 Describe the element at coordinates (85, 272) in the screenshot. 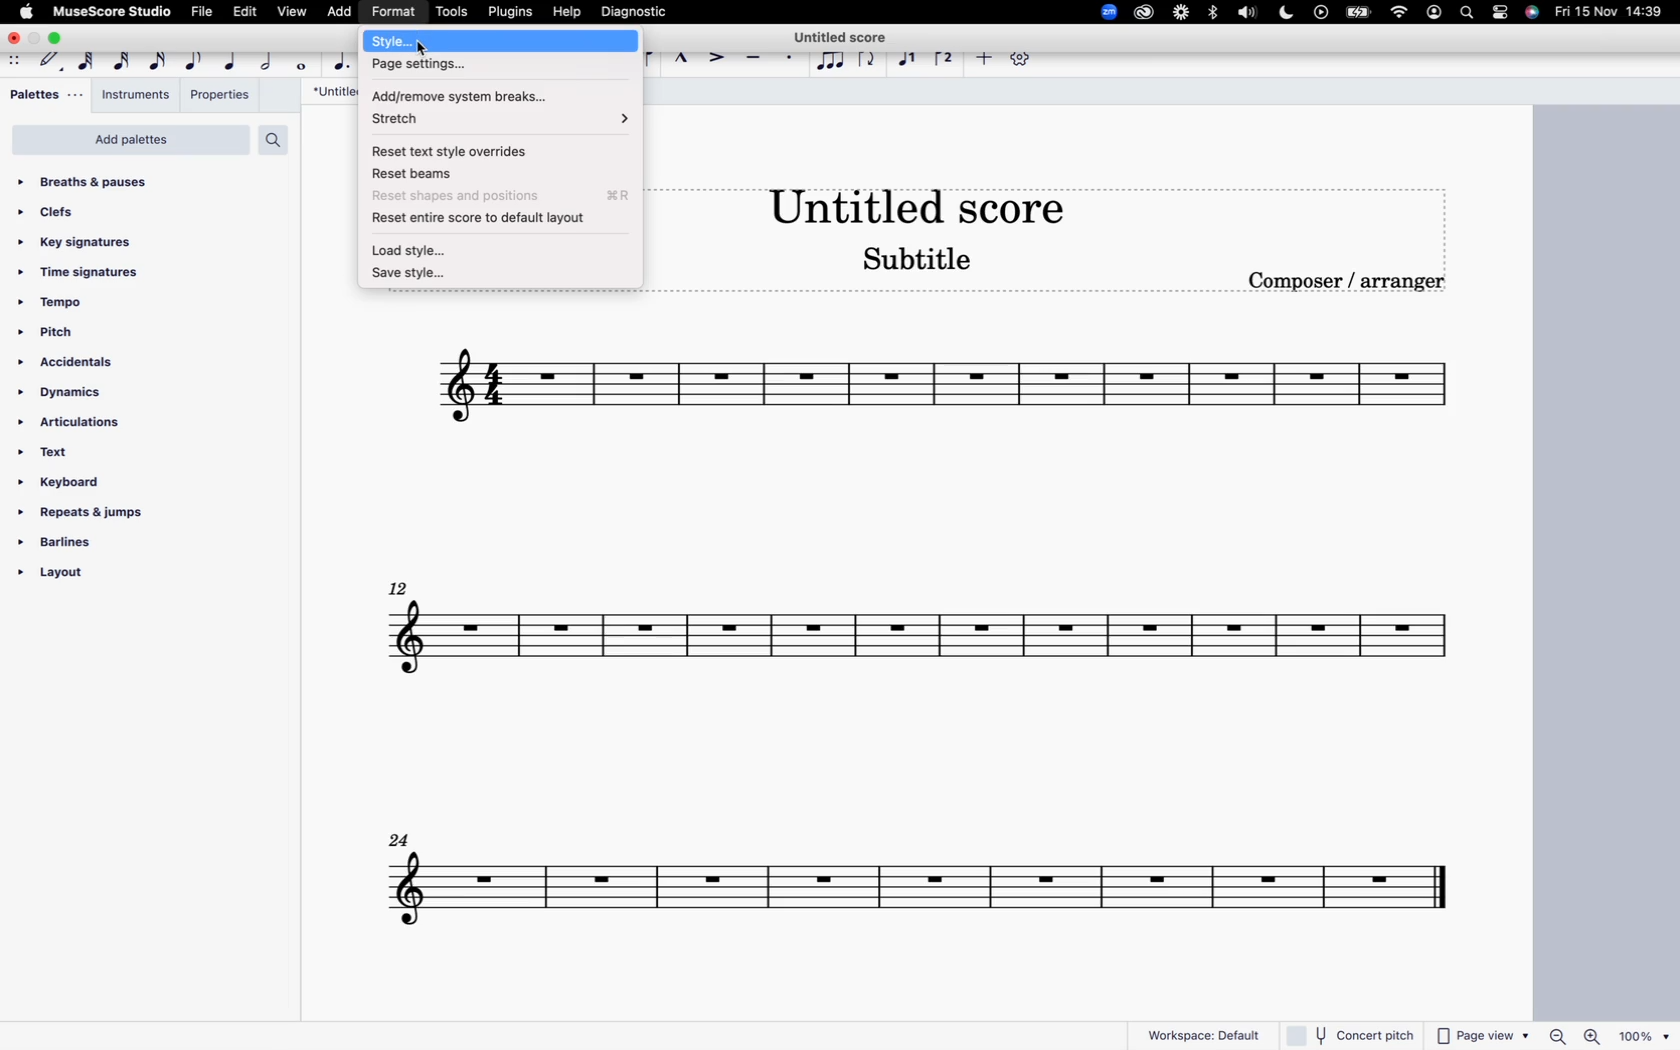

I see `time signatures` at that location.